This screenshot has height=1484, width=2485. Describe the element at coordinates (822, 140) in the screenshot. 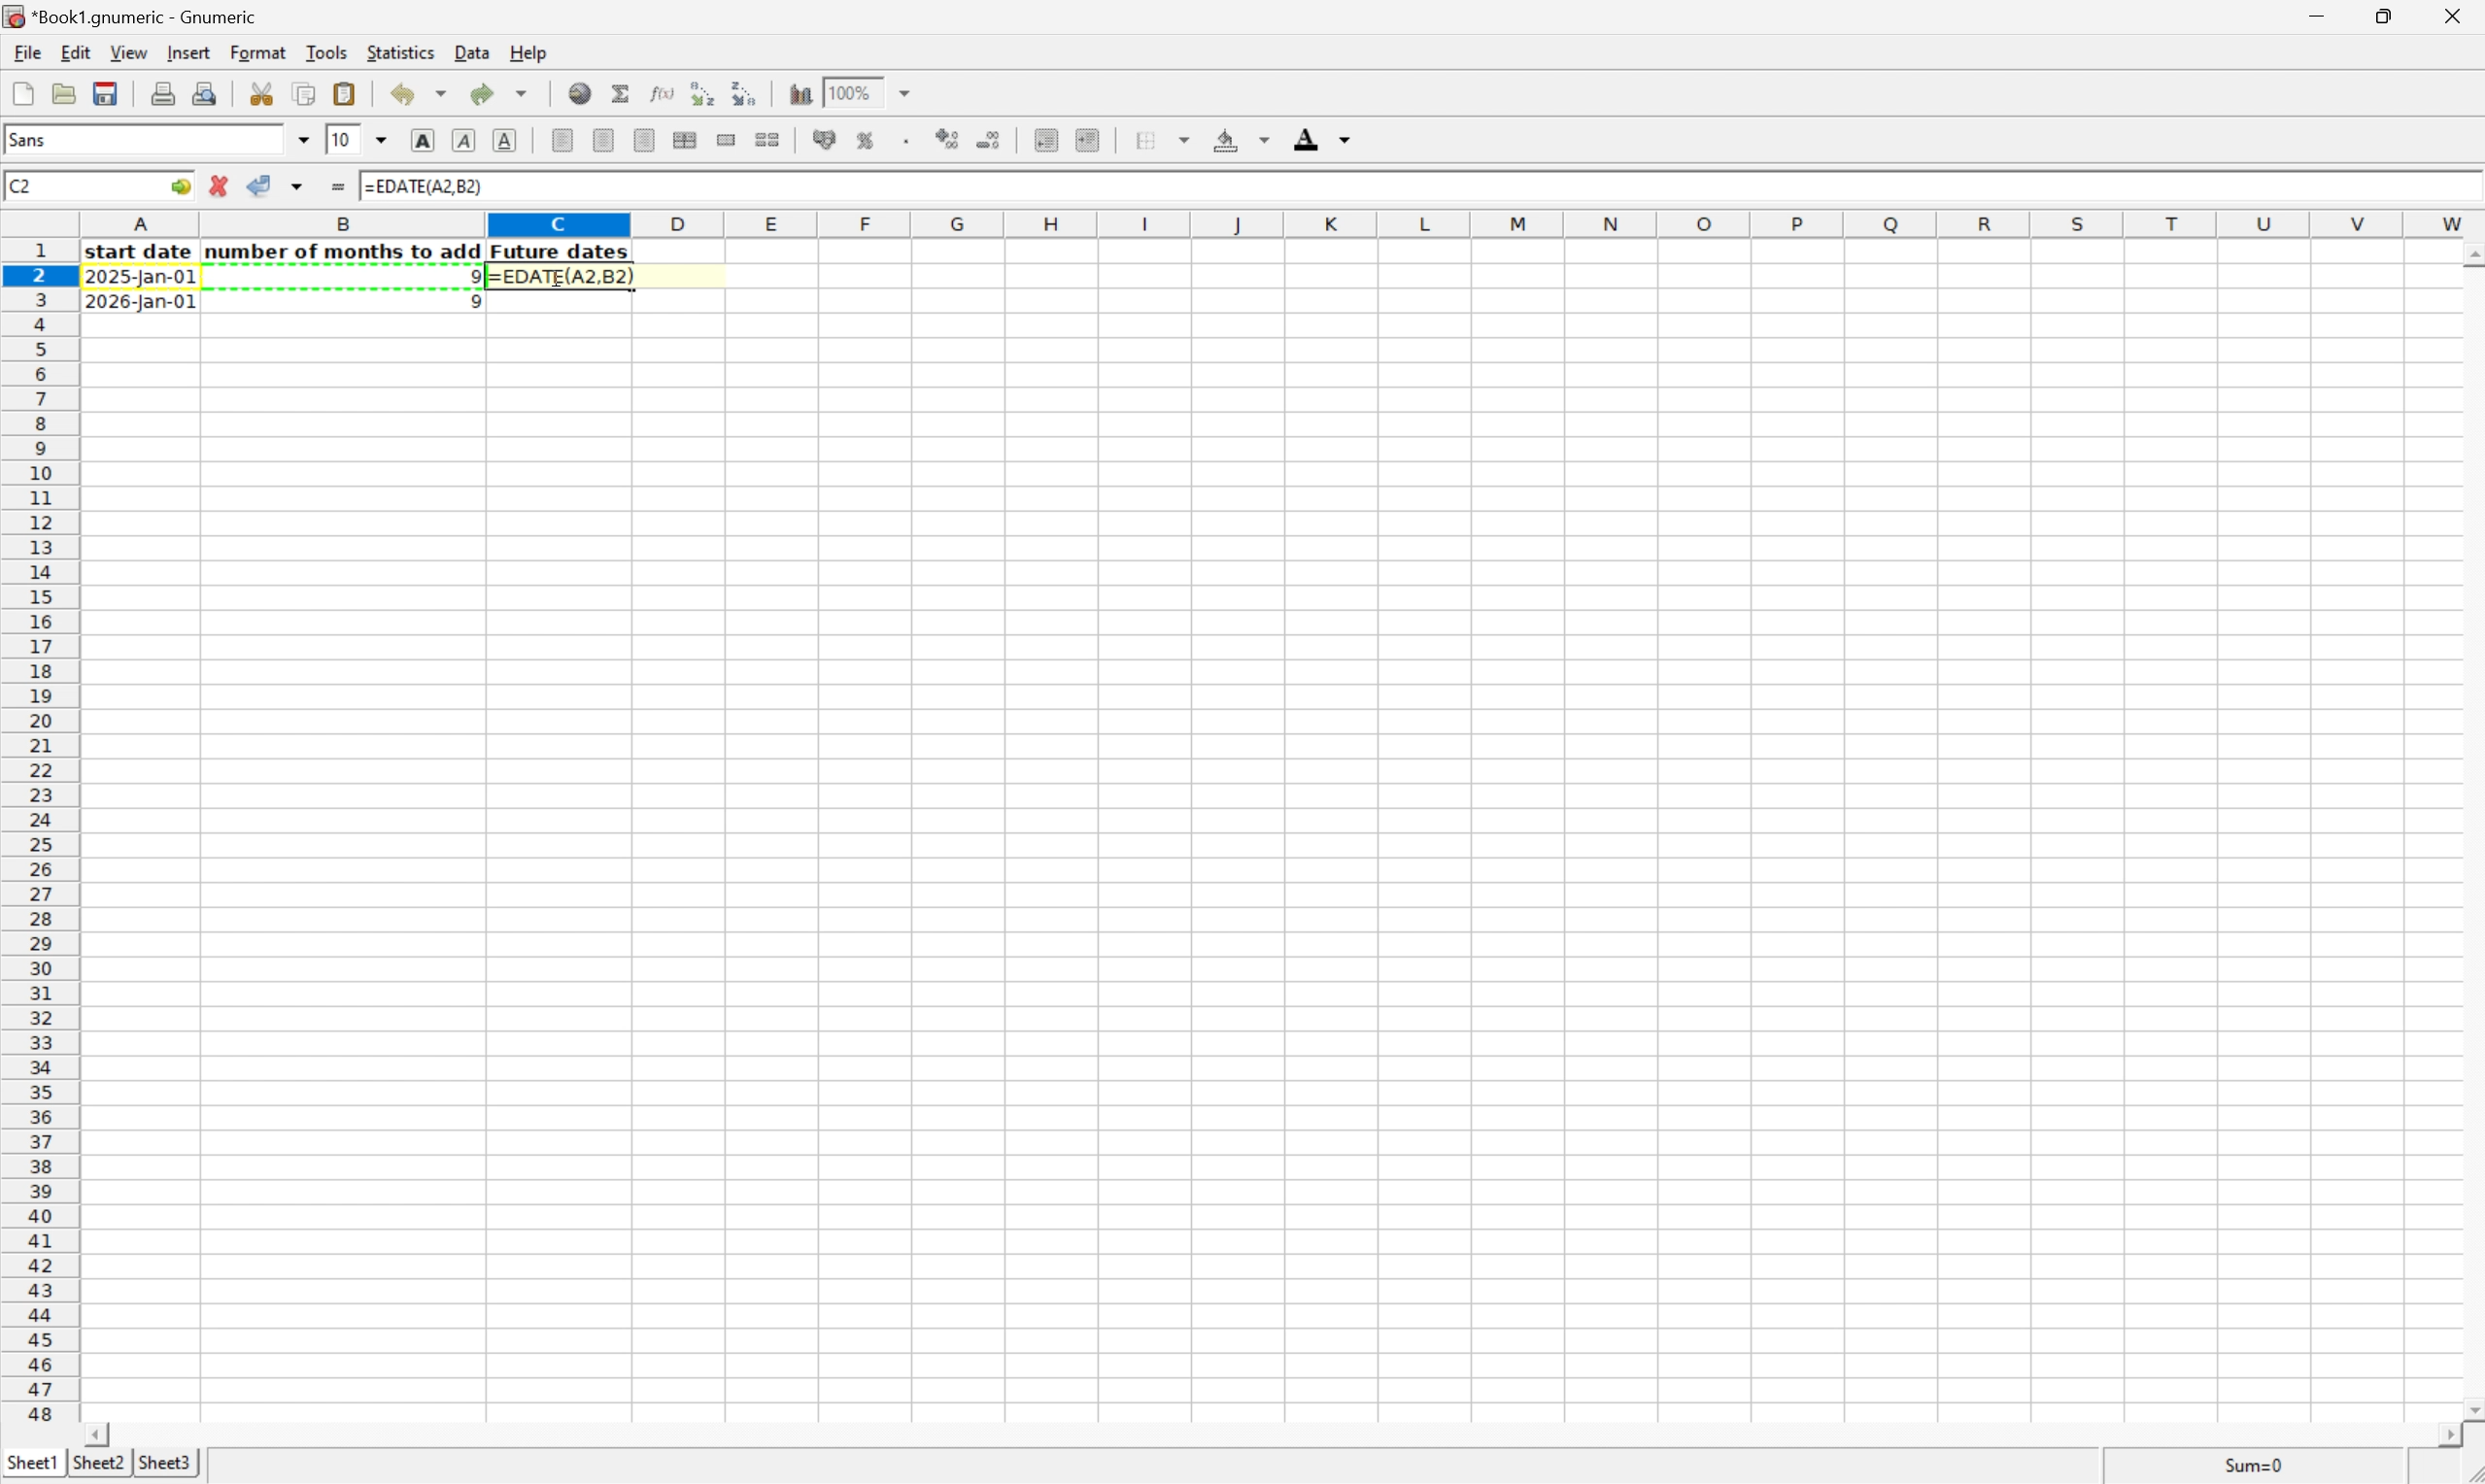

I see `Format the selection as accounting` at that location.